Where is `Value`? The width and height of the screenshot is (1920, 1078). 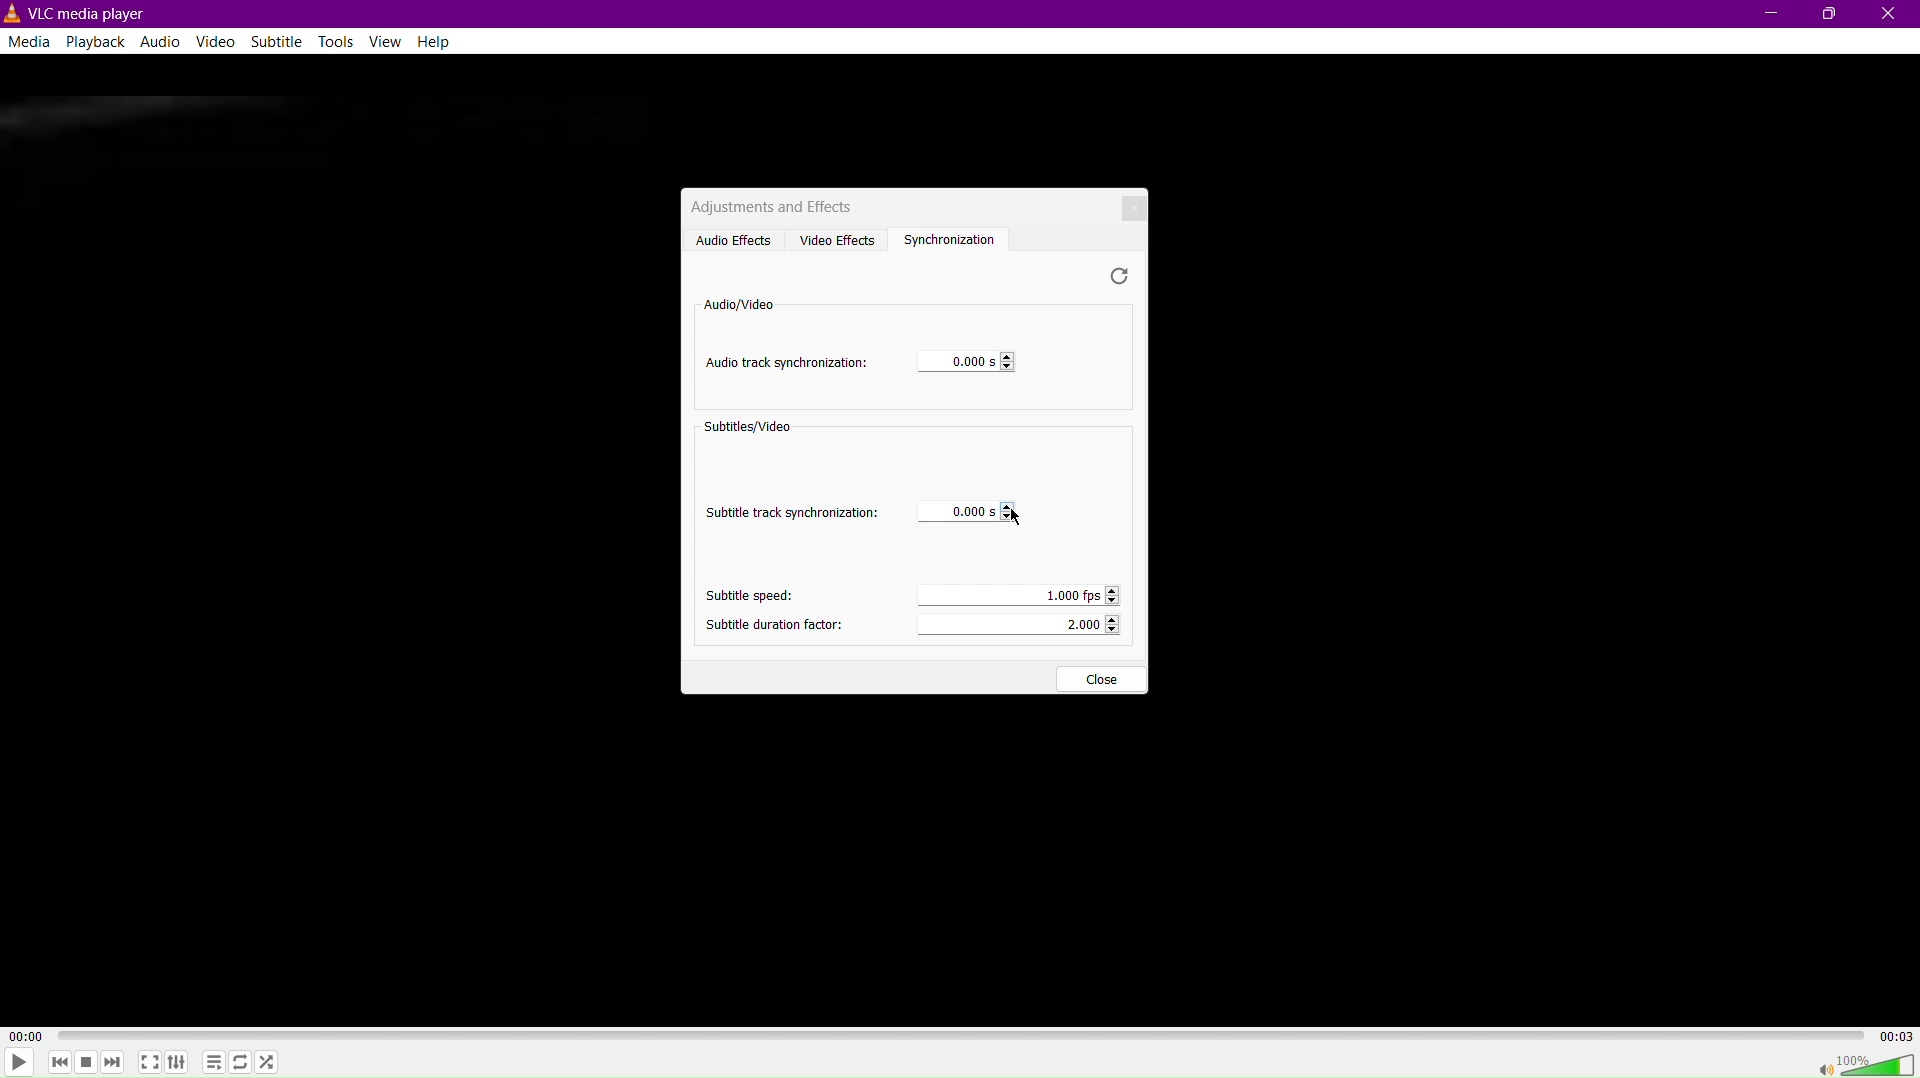
Value is located at coordinates (966, 512).